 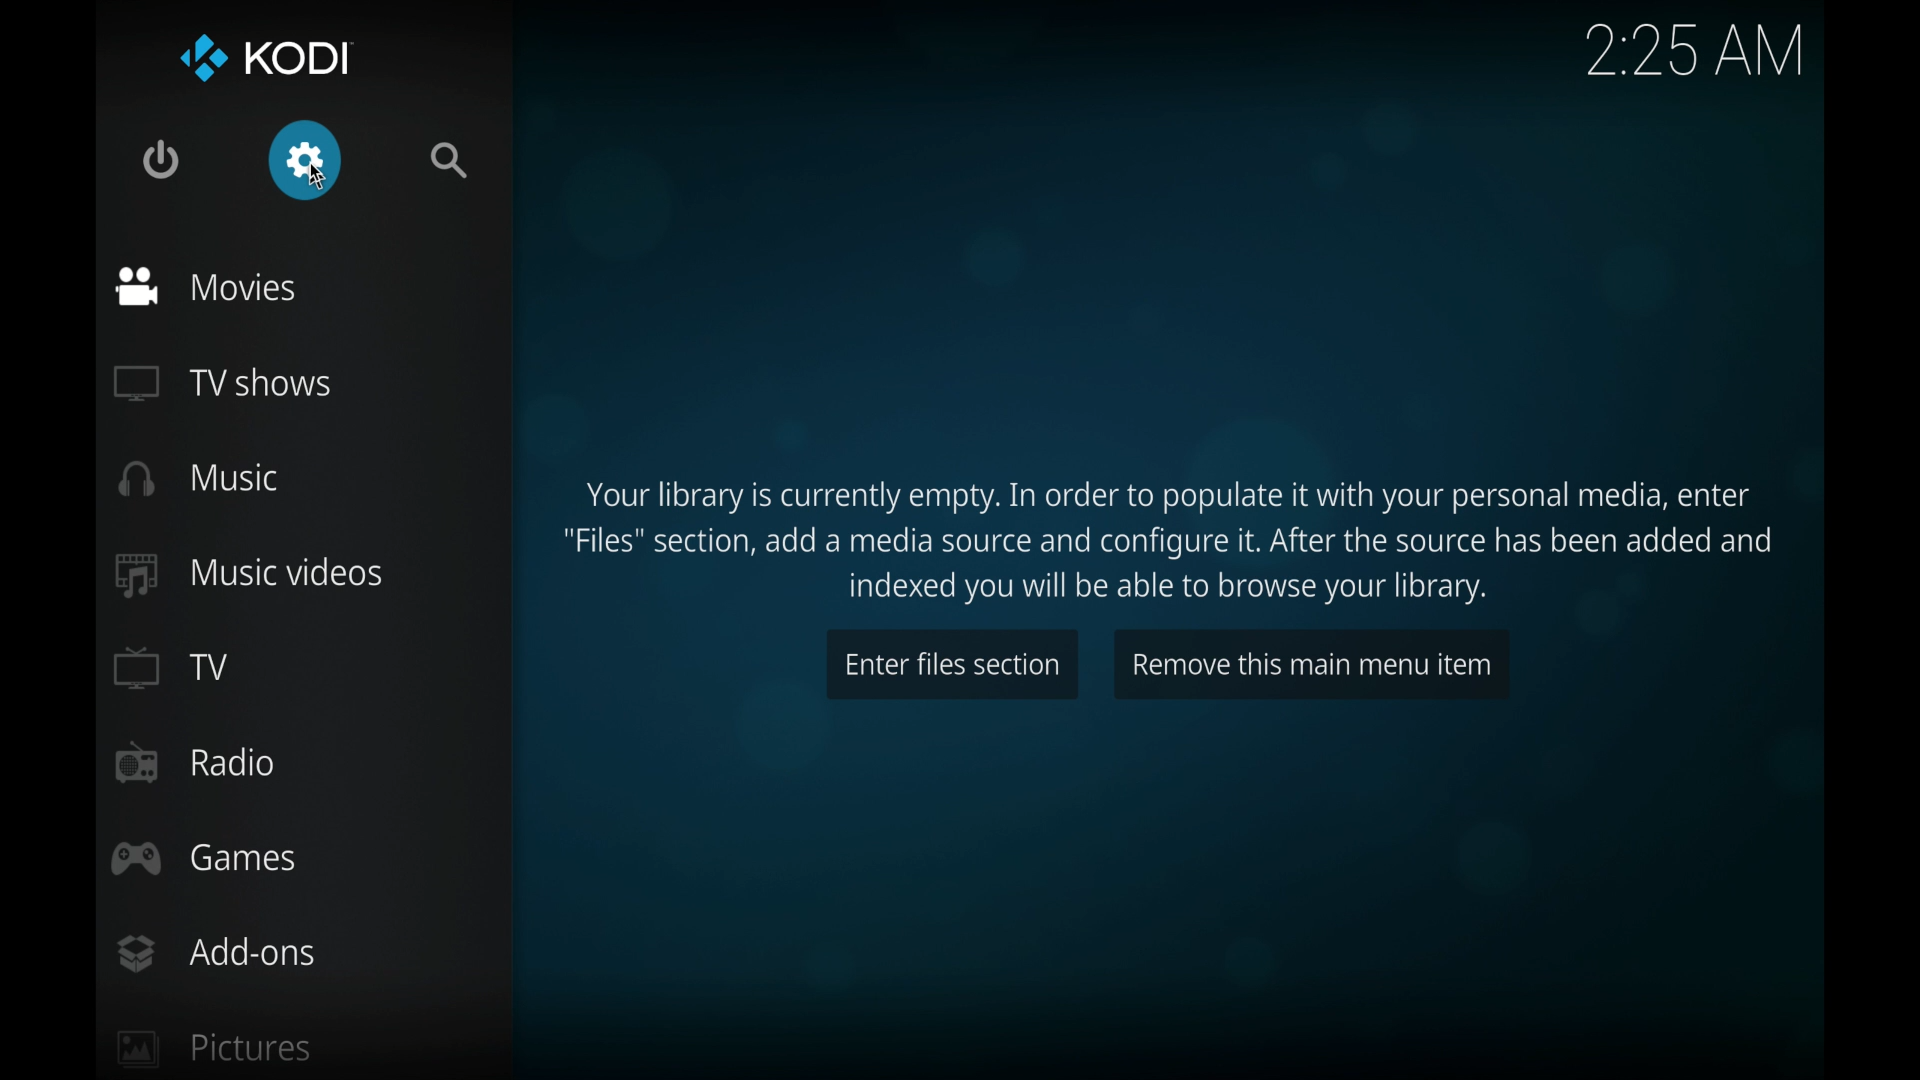 I want to click on music videos, so click(x=247, y=576).